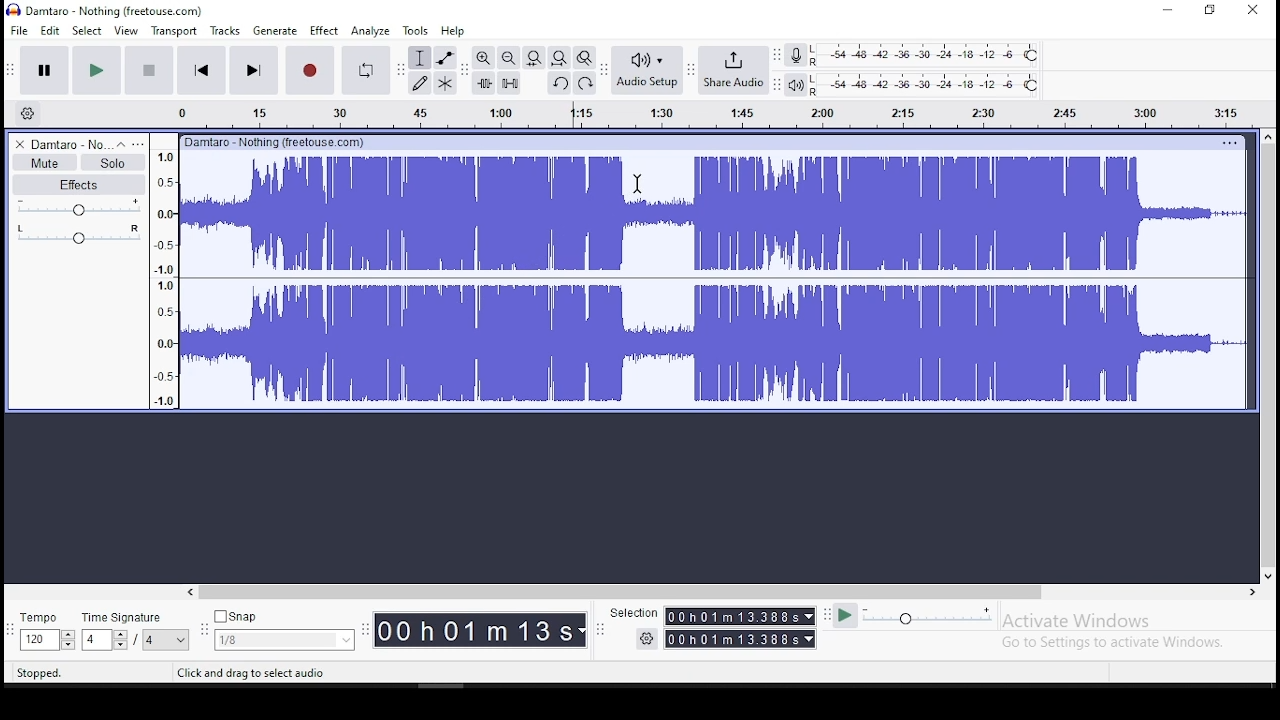 The height and width of the screenshot is (720, 1280). I want to click on skip to end, so click(255, 70).